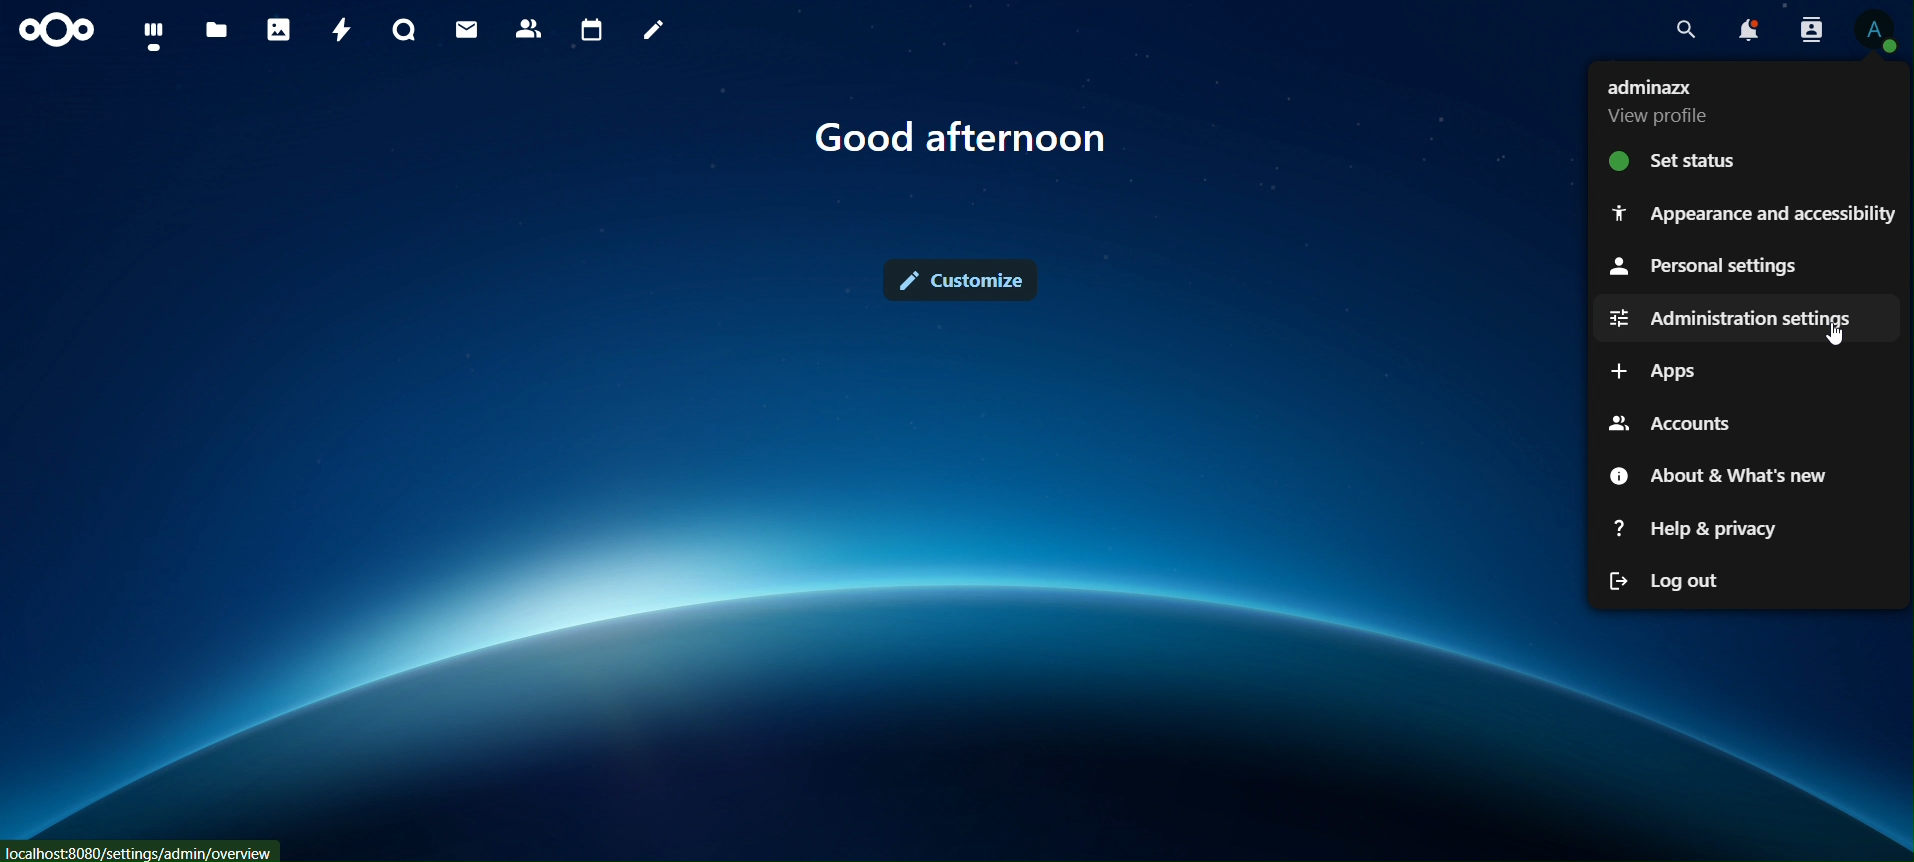 Image resolution: width=1914 pixels, height=862 pixels. Describe the element at coordinates (656, 33) in the screenshot. I see `notes` at that location.